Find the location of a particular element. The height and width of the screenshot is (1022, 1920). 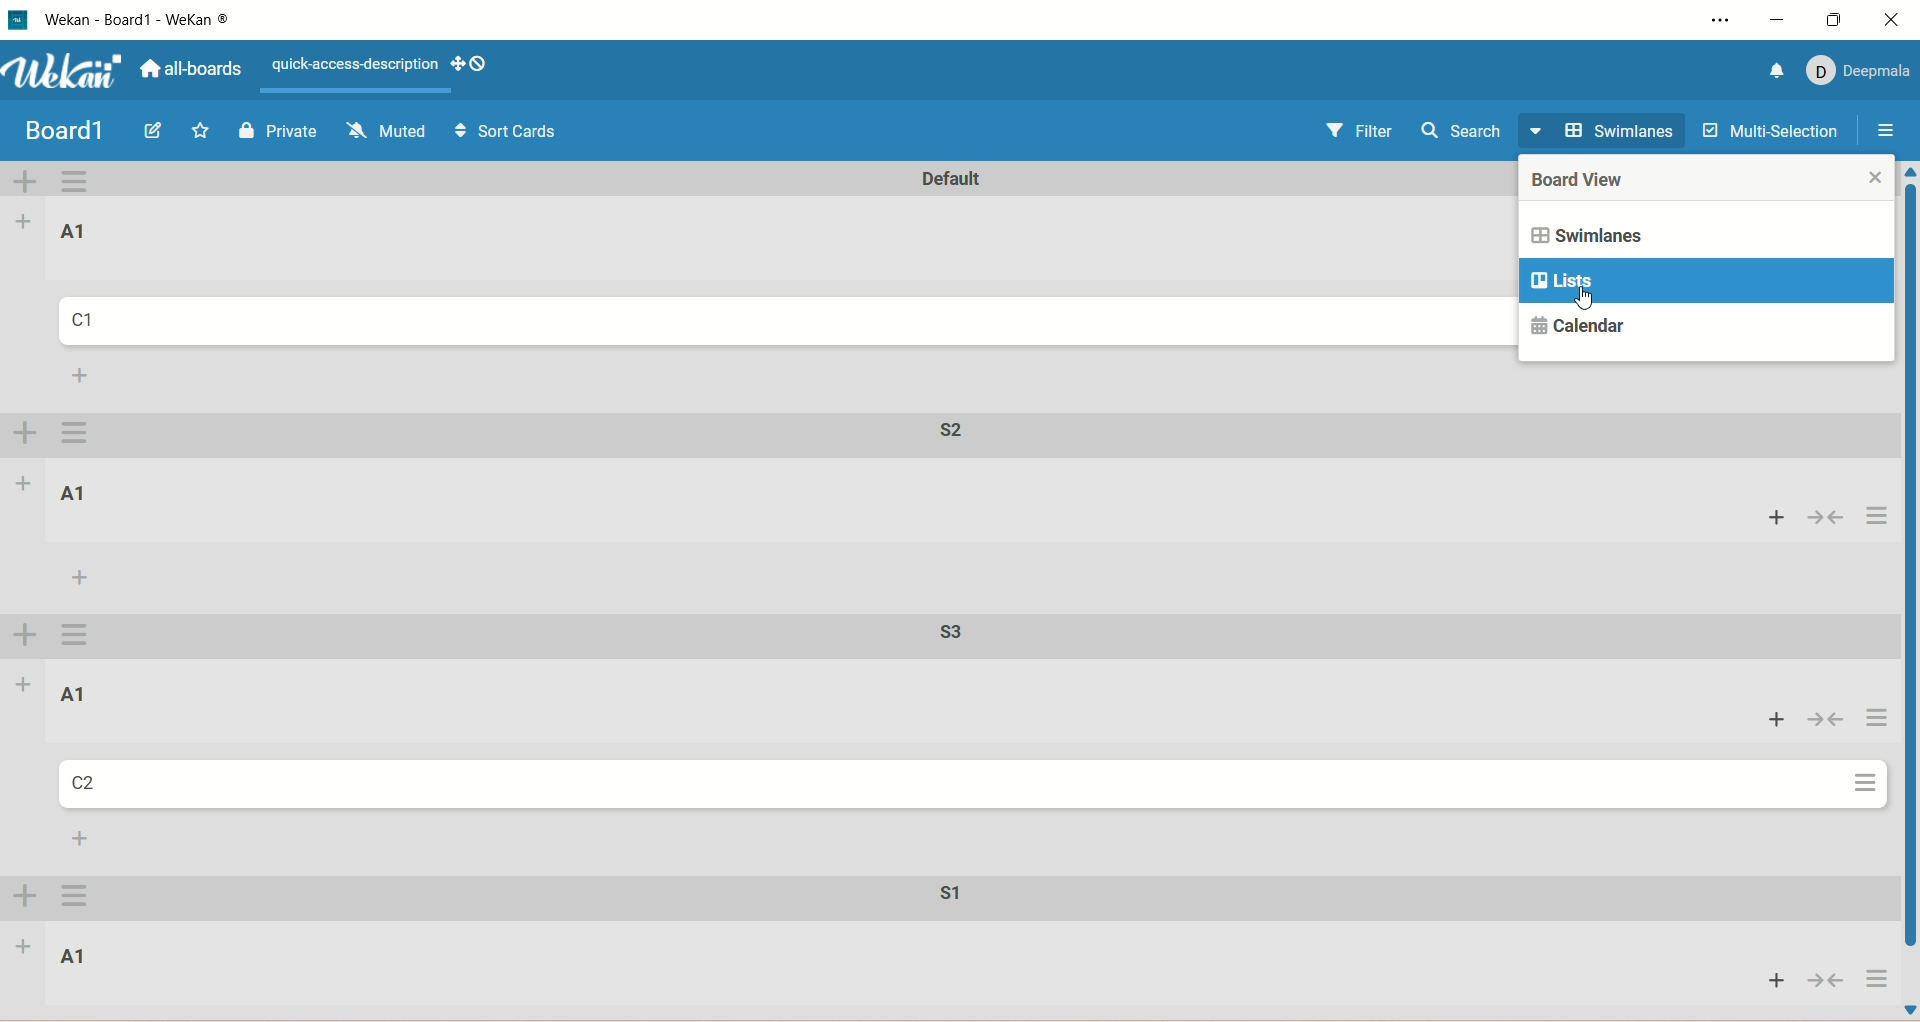

title is located at coordinates (58, 134).